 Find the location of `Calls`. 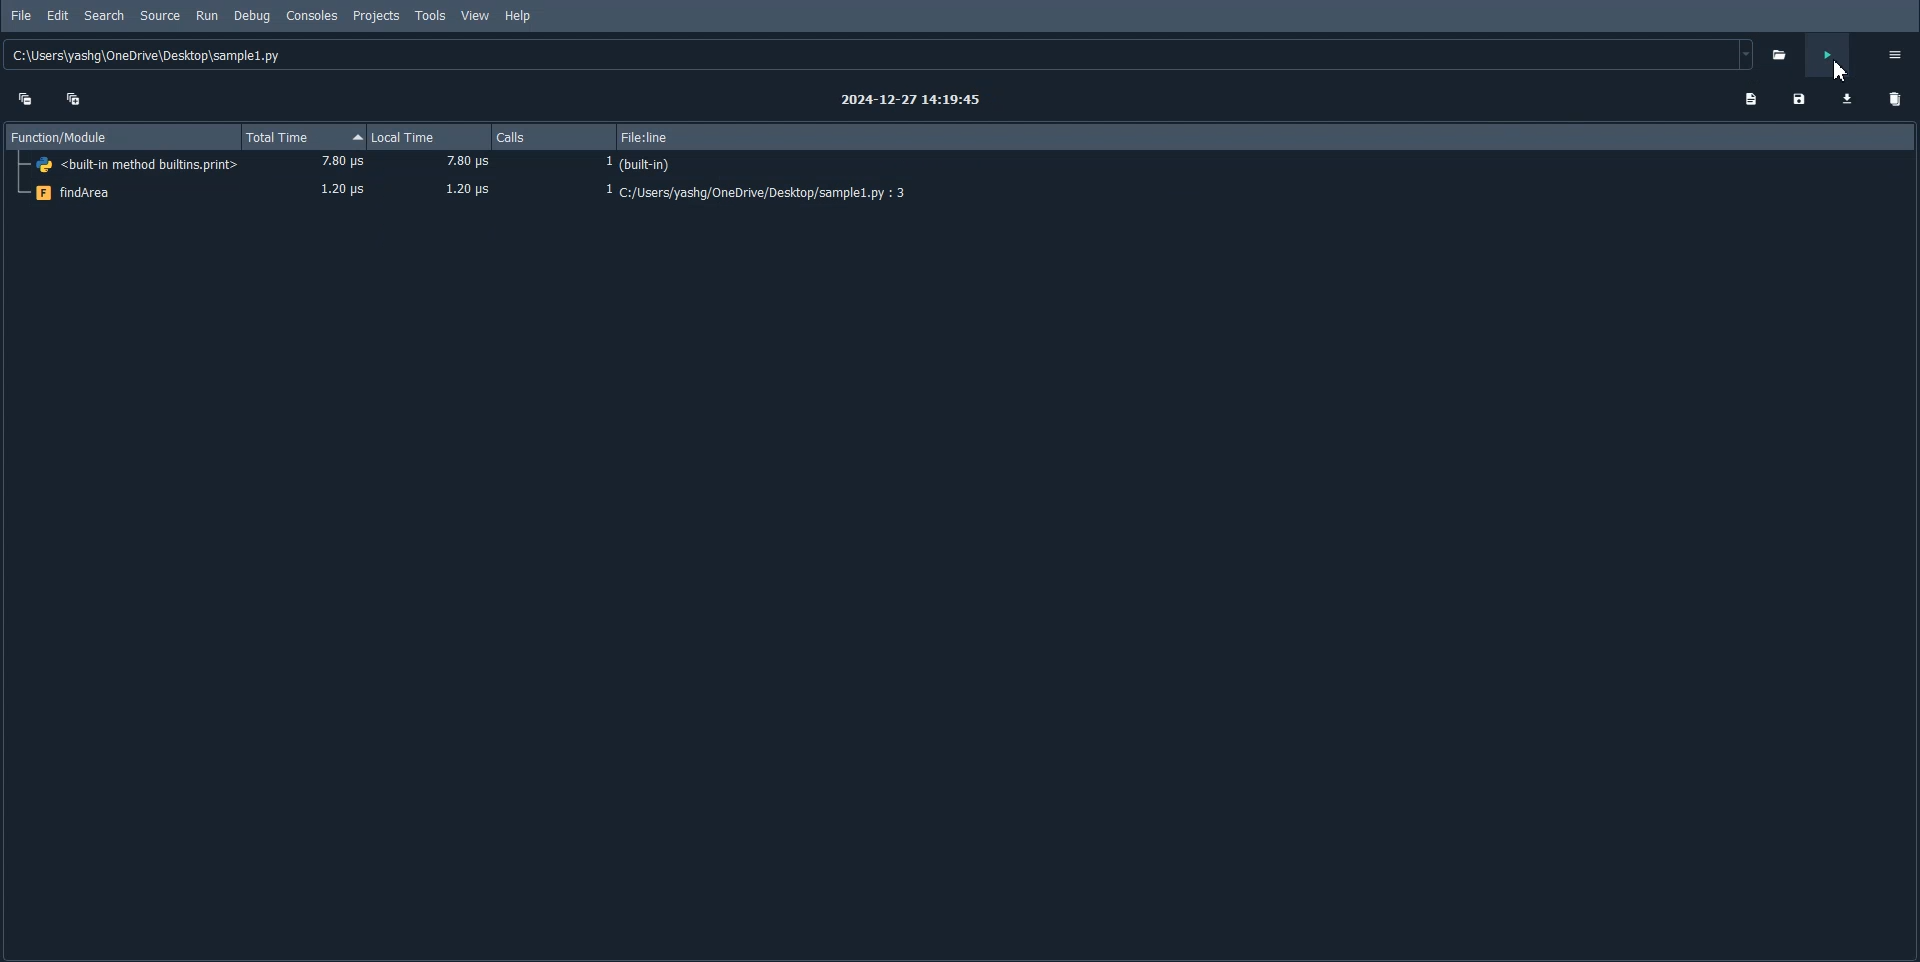

Calls is located at coordinates (556, 137).